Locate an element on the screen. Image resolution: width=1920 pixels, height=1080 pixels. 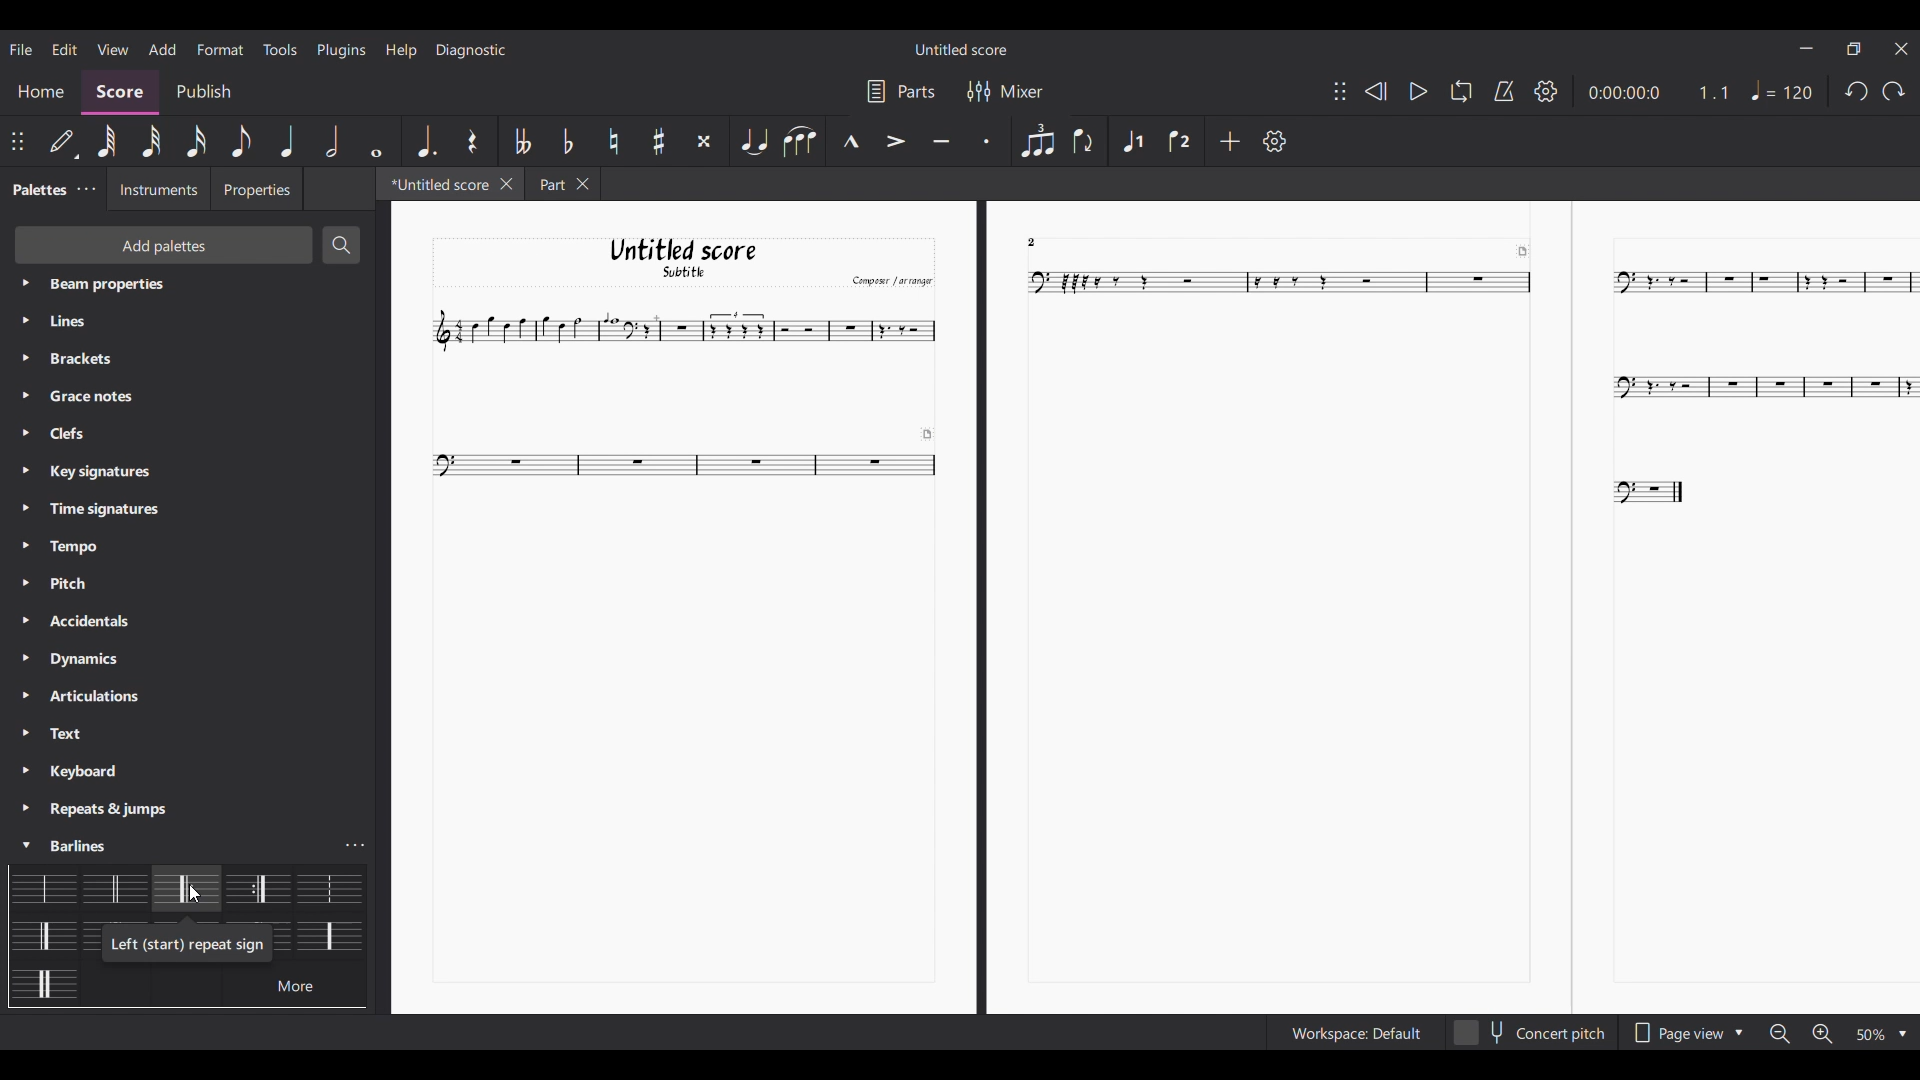
Barline options is located at coordinates (257, 886).